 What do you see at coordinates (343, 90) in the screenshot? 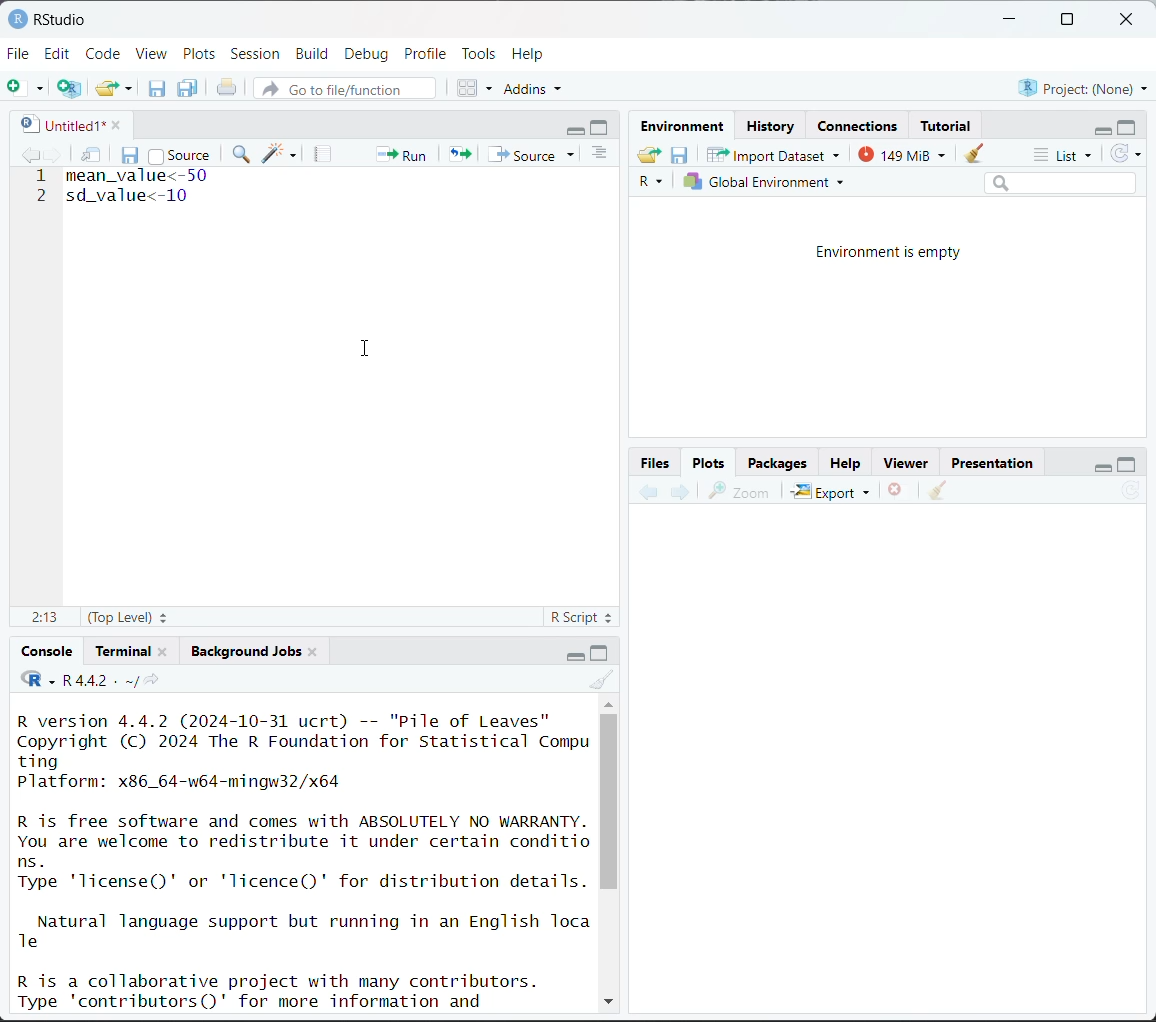
I see `go to file/function` at bounding box center [343, 90].